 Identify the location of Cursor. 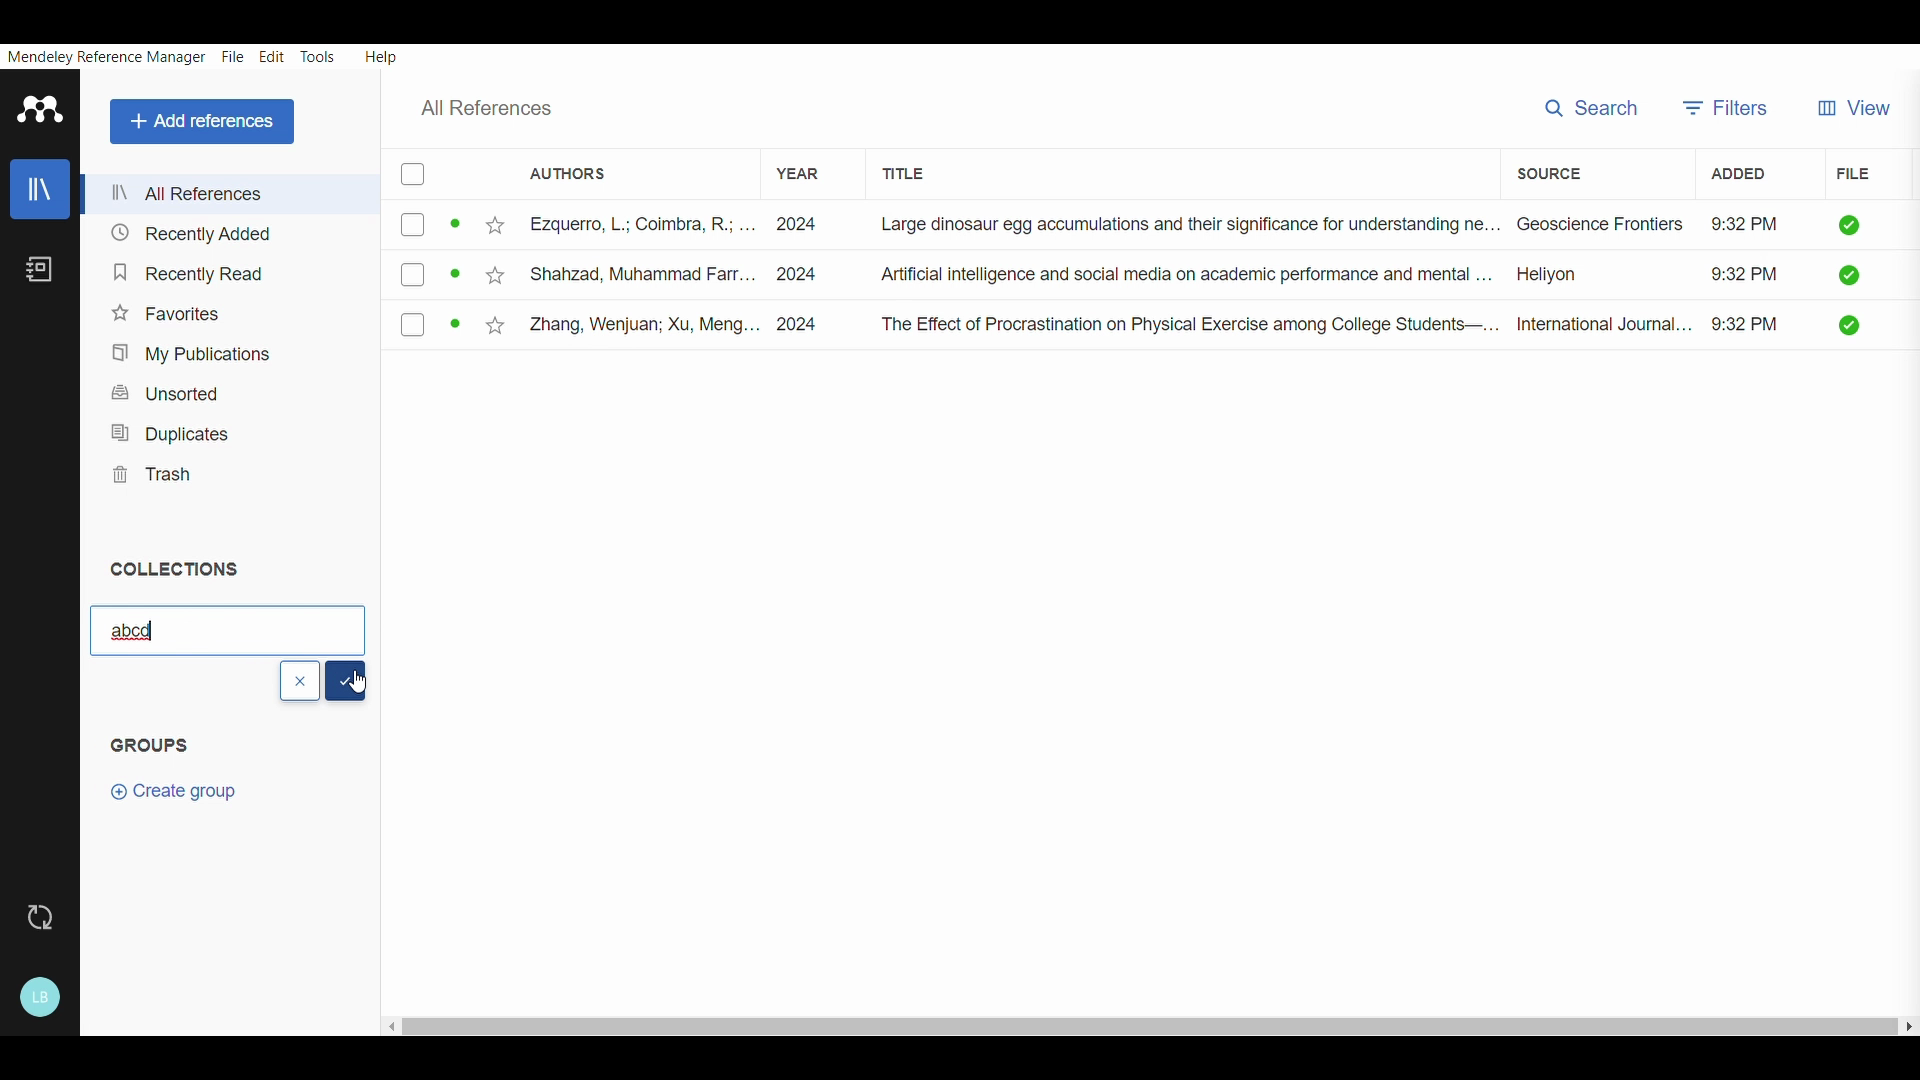
(364, 685).